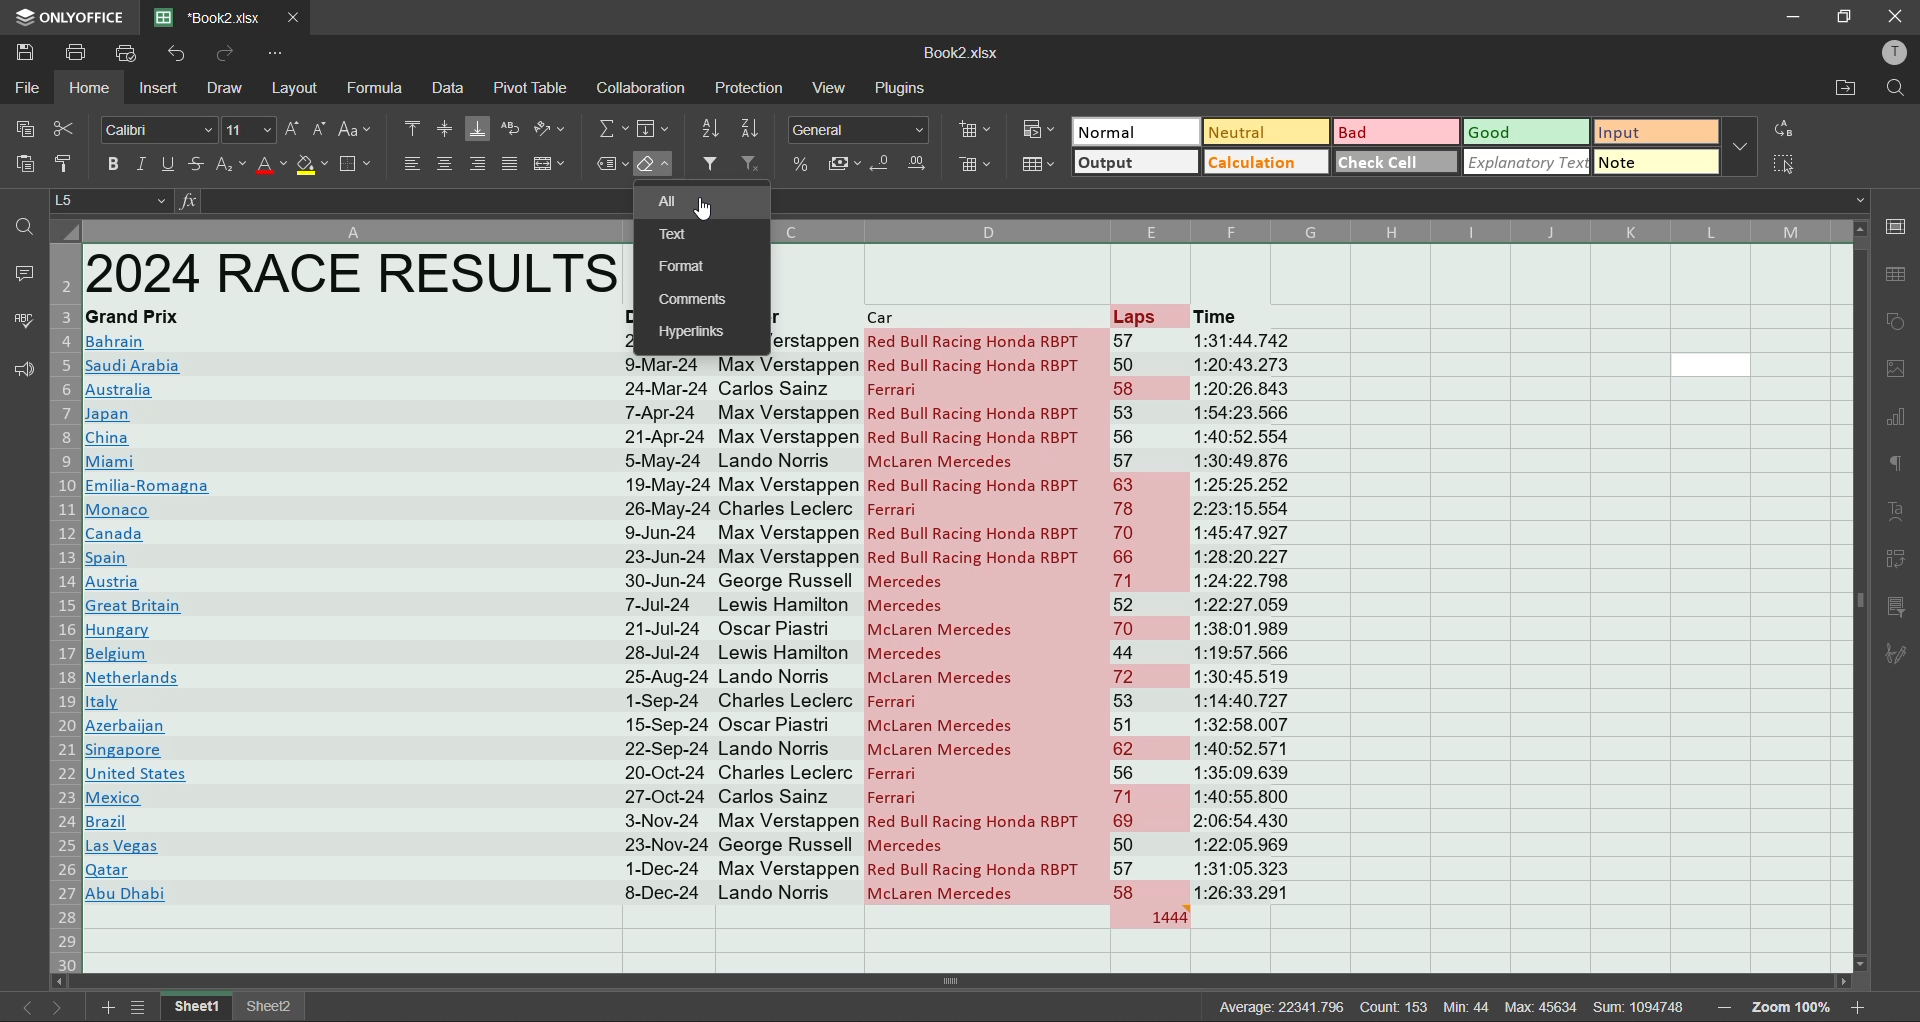 The image size is (1920, 1022). Describe the element at coordinates (1896, 610) in the screenshot. I see `slicer` at that location.